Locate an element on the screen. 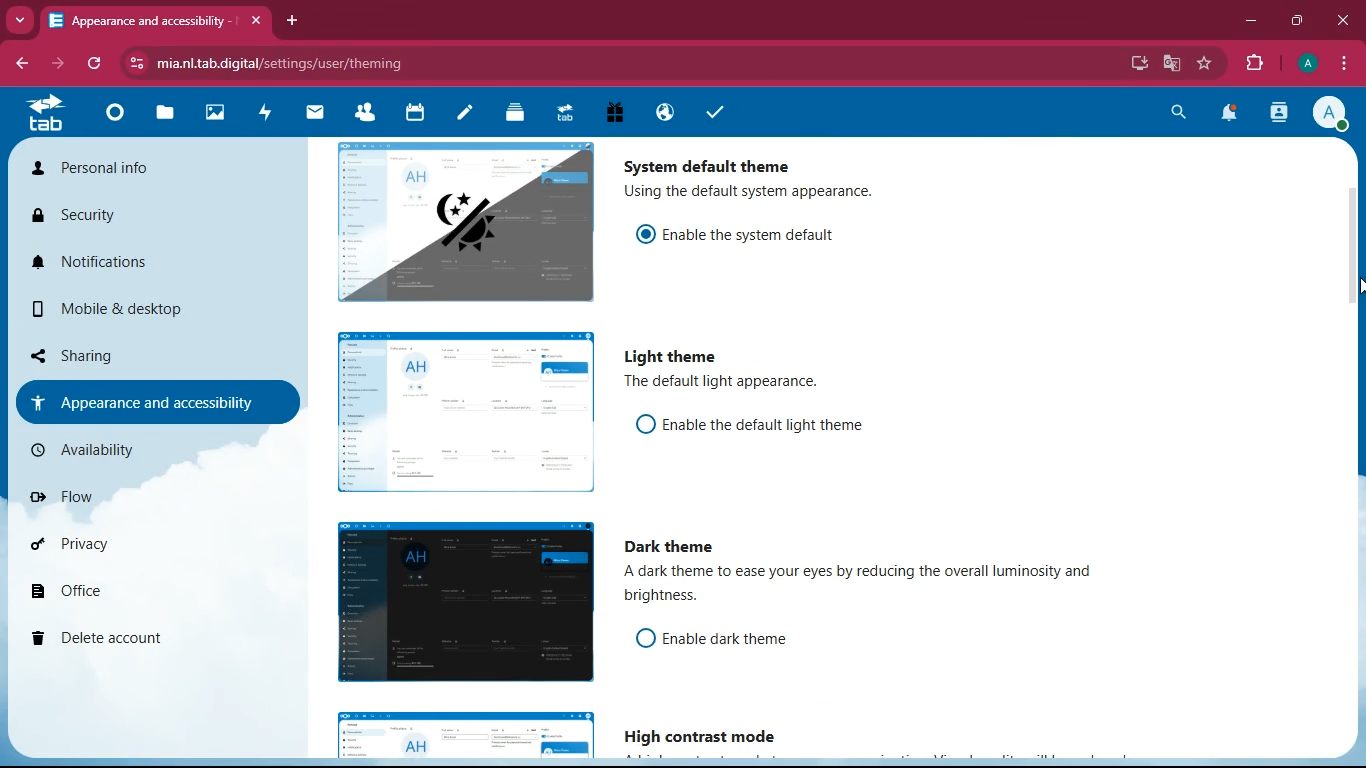  activity is located at coordinates (1278, 114).